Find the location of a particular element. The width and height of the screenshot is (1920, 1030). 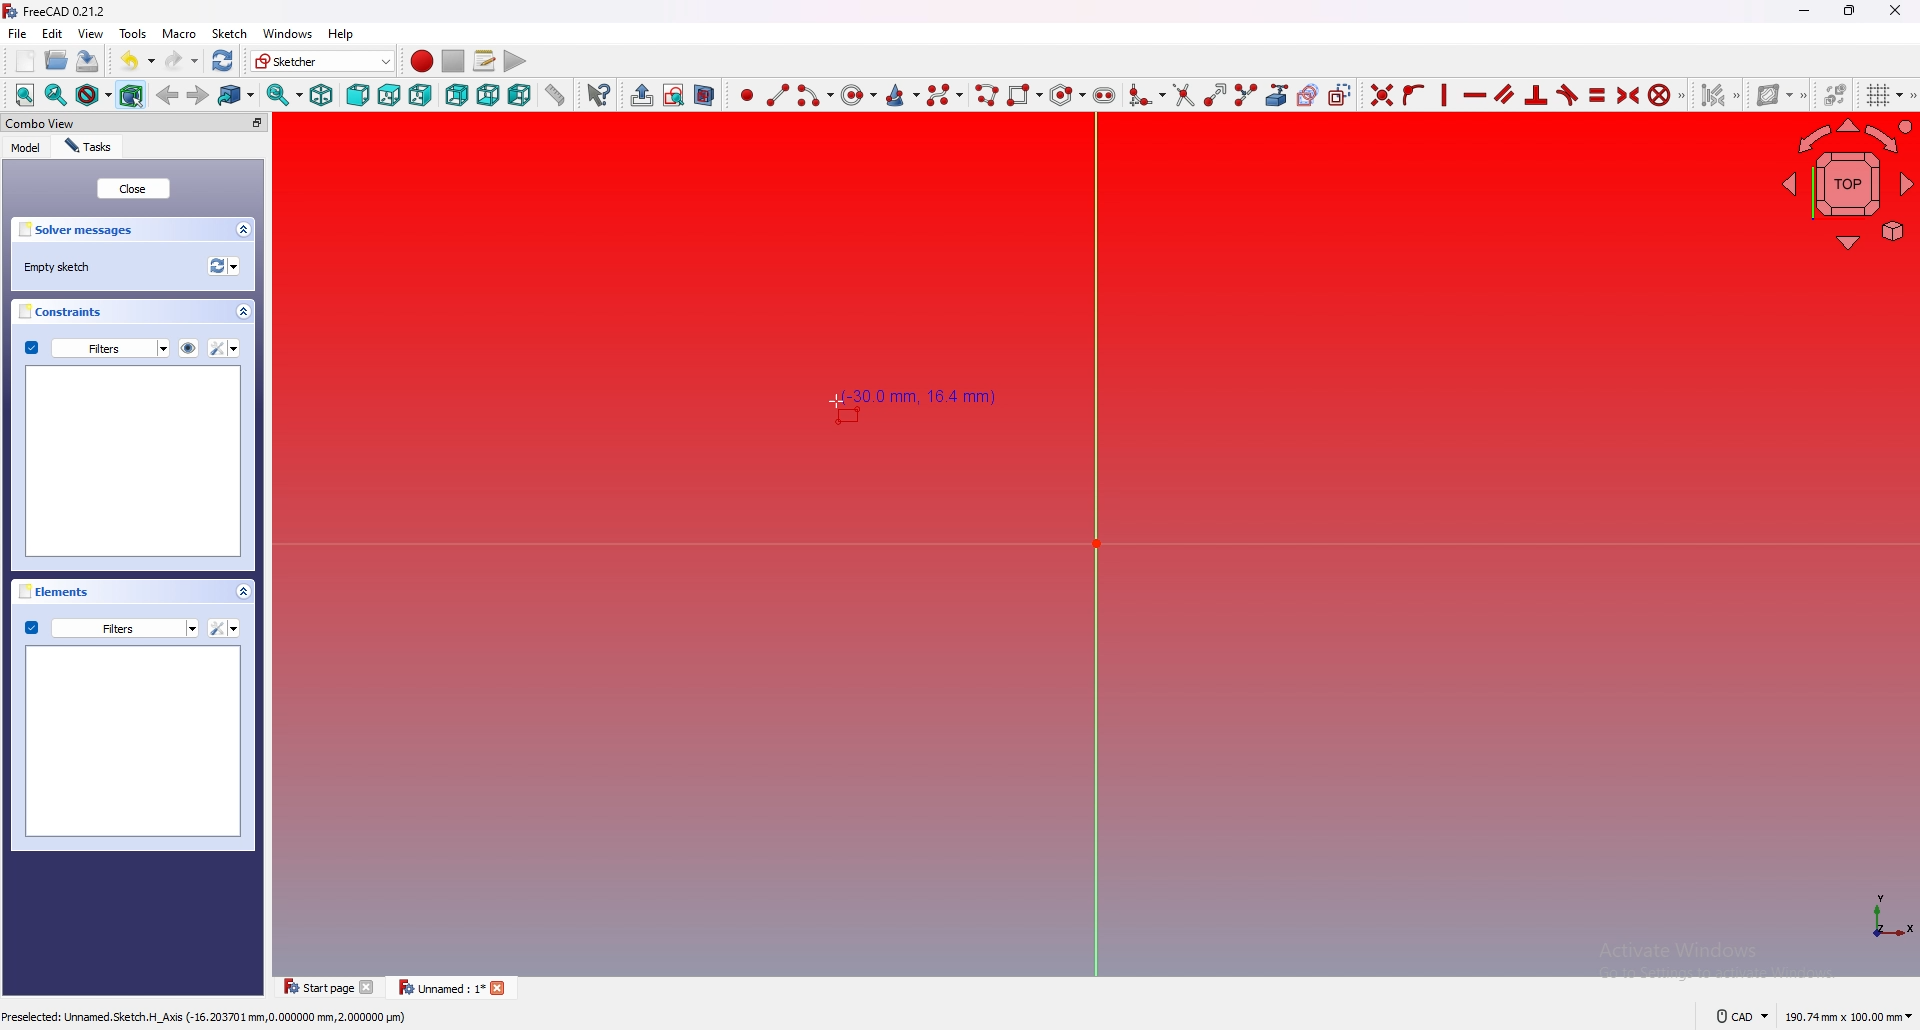

minimize is located at coordinates (1803, 10).